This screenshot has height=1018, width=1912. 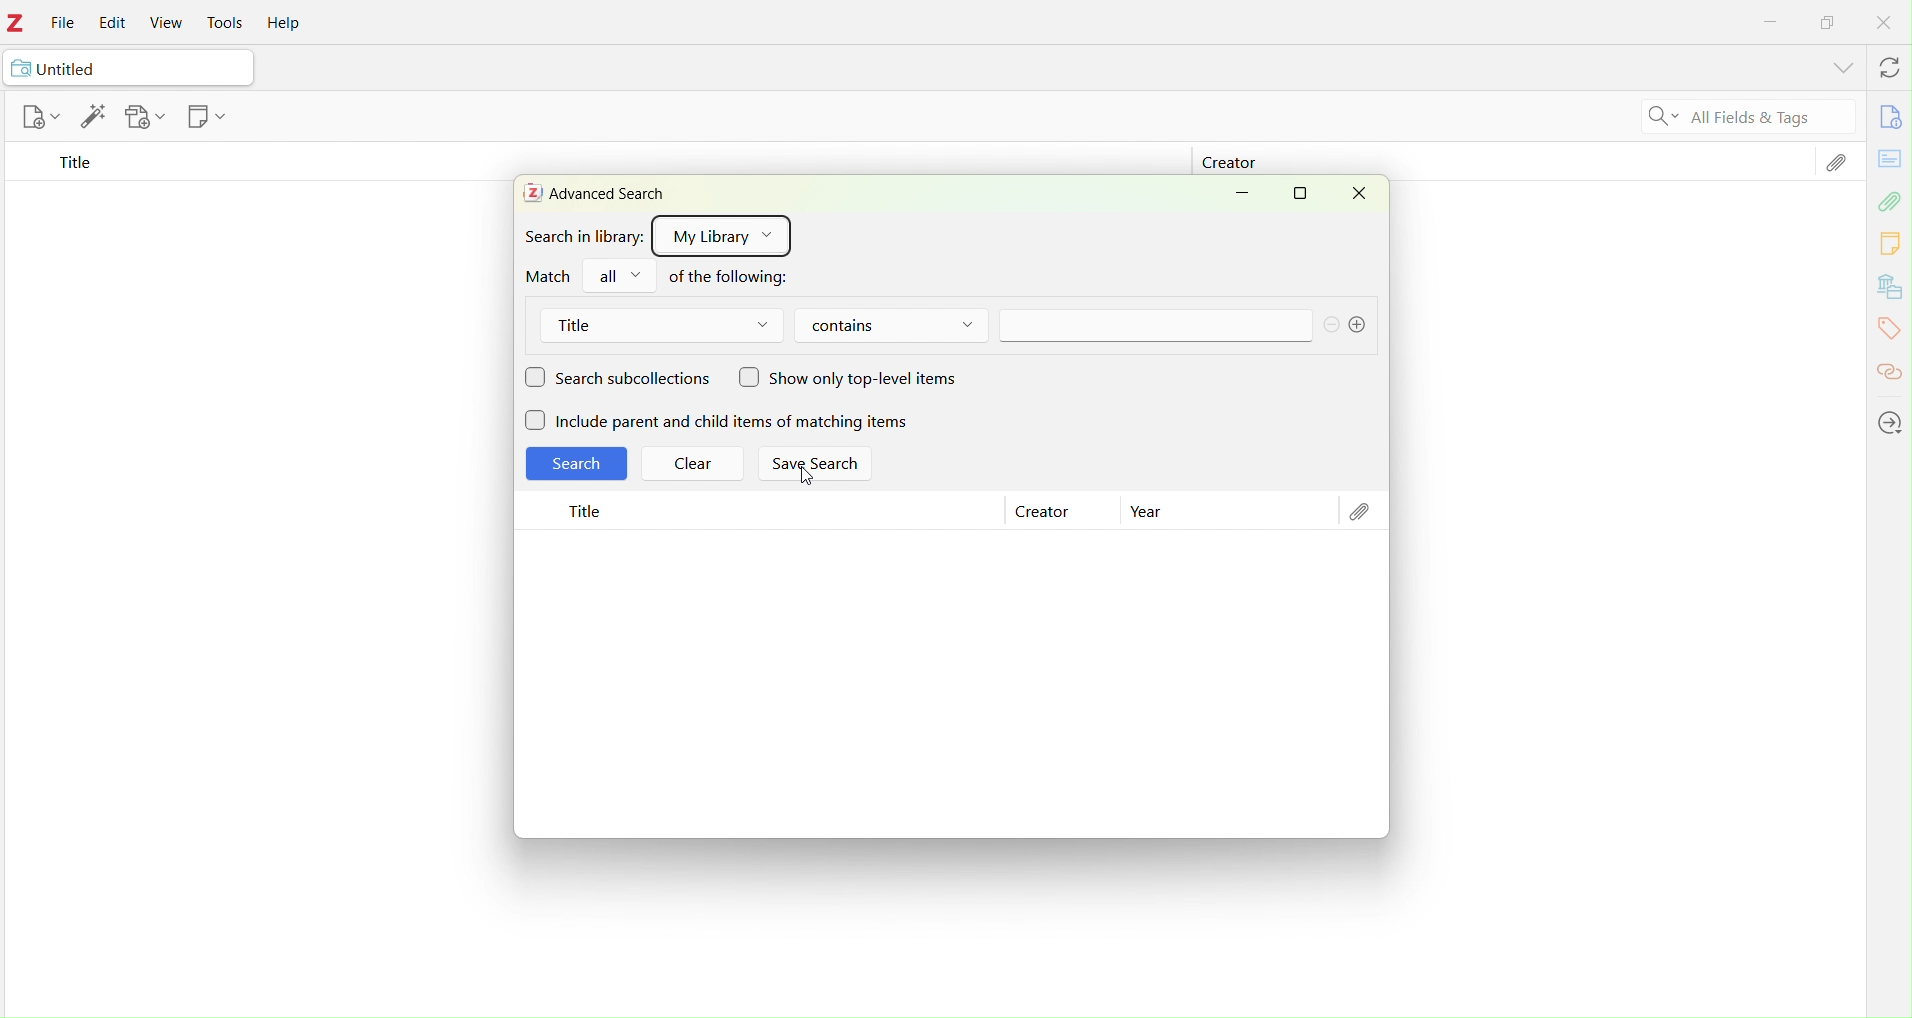 I want to click on Creator, so click(x=1226, y=164).